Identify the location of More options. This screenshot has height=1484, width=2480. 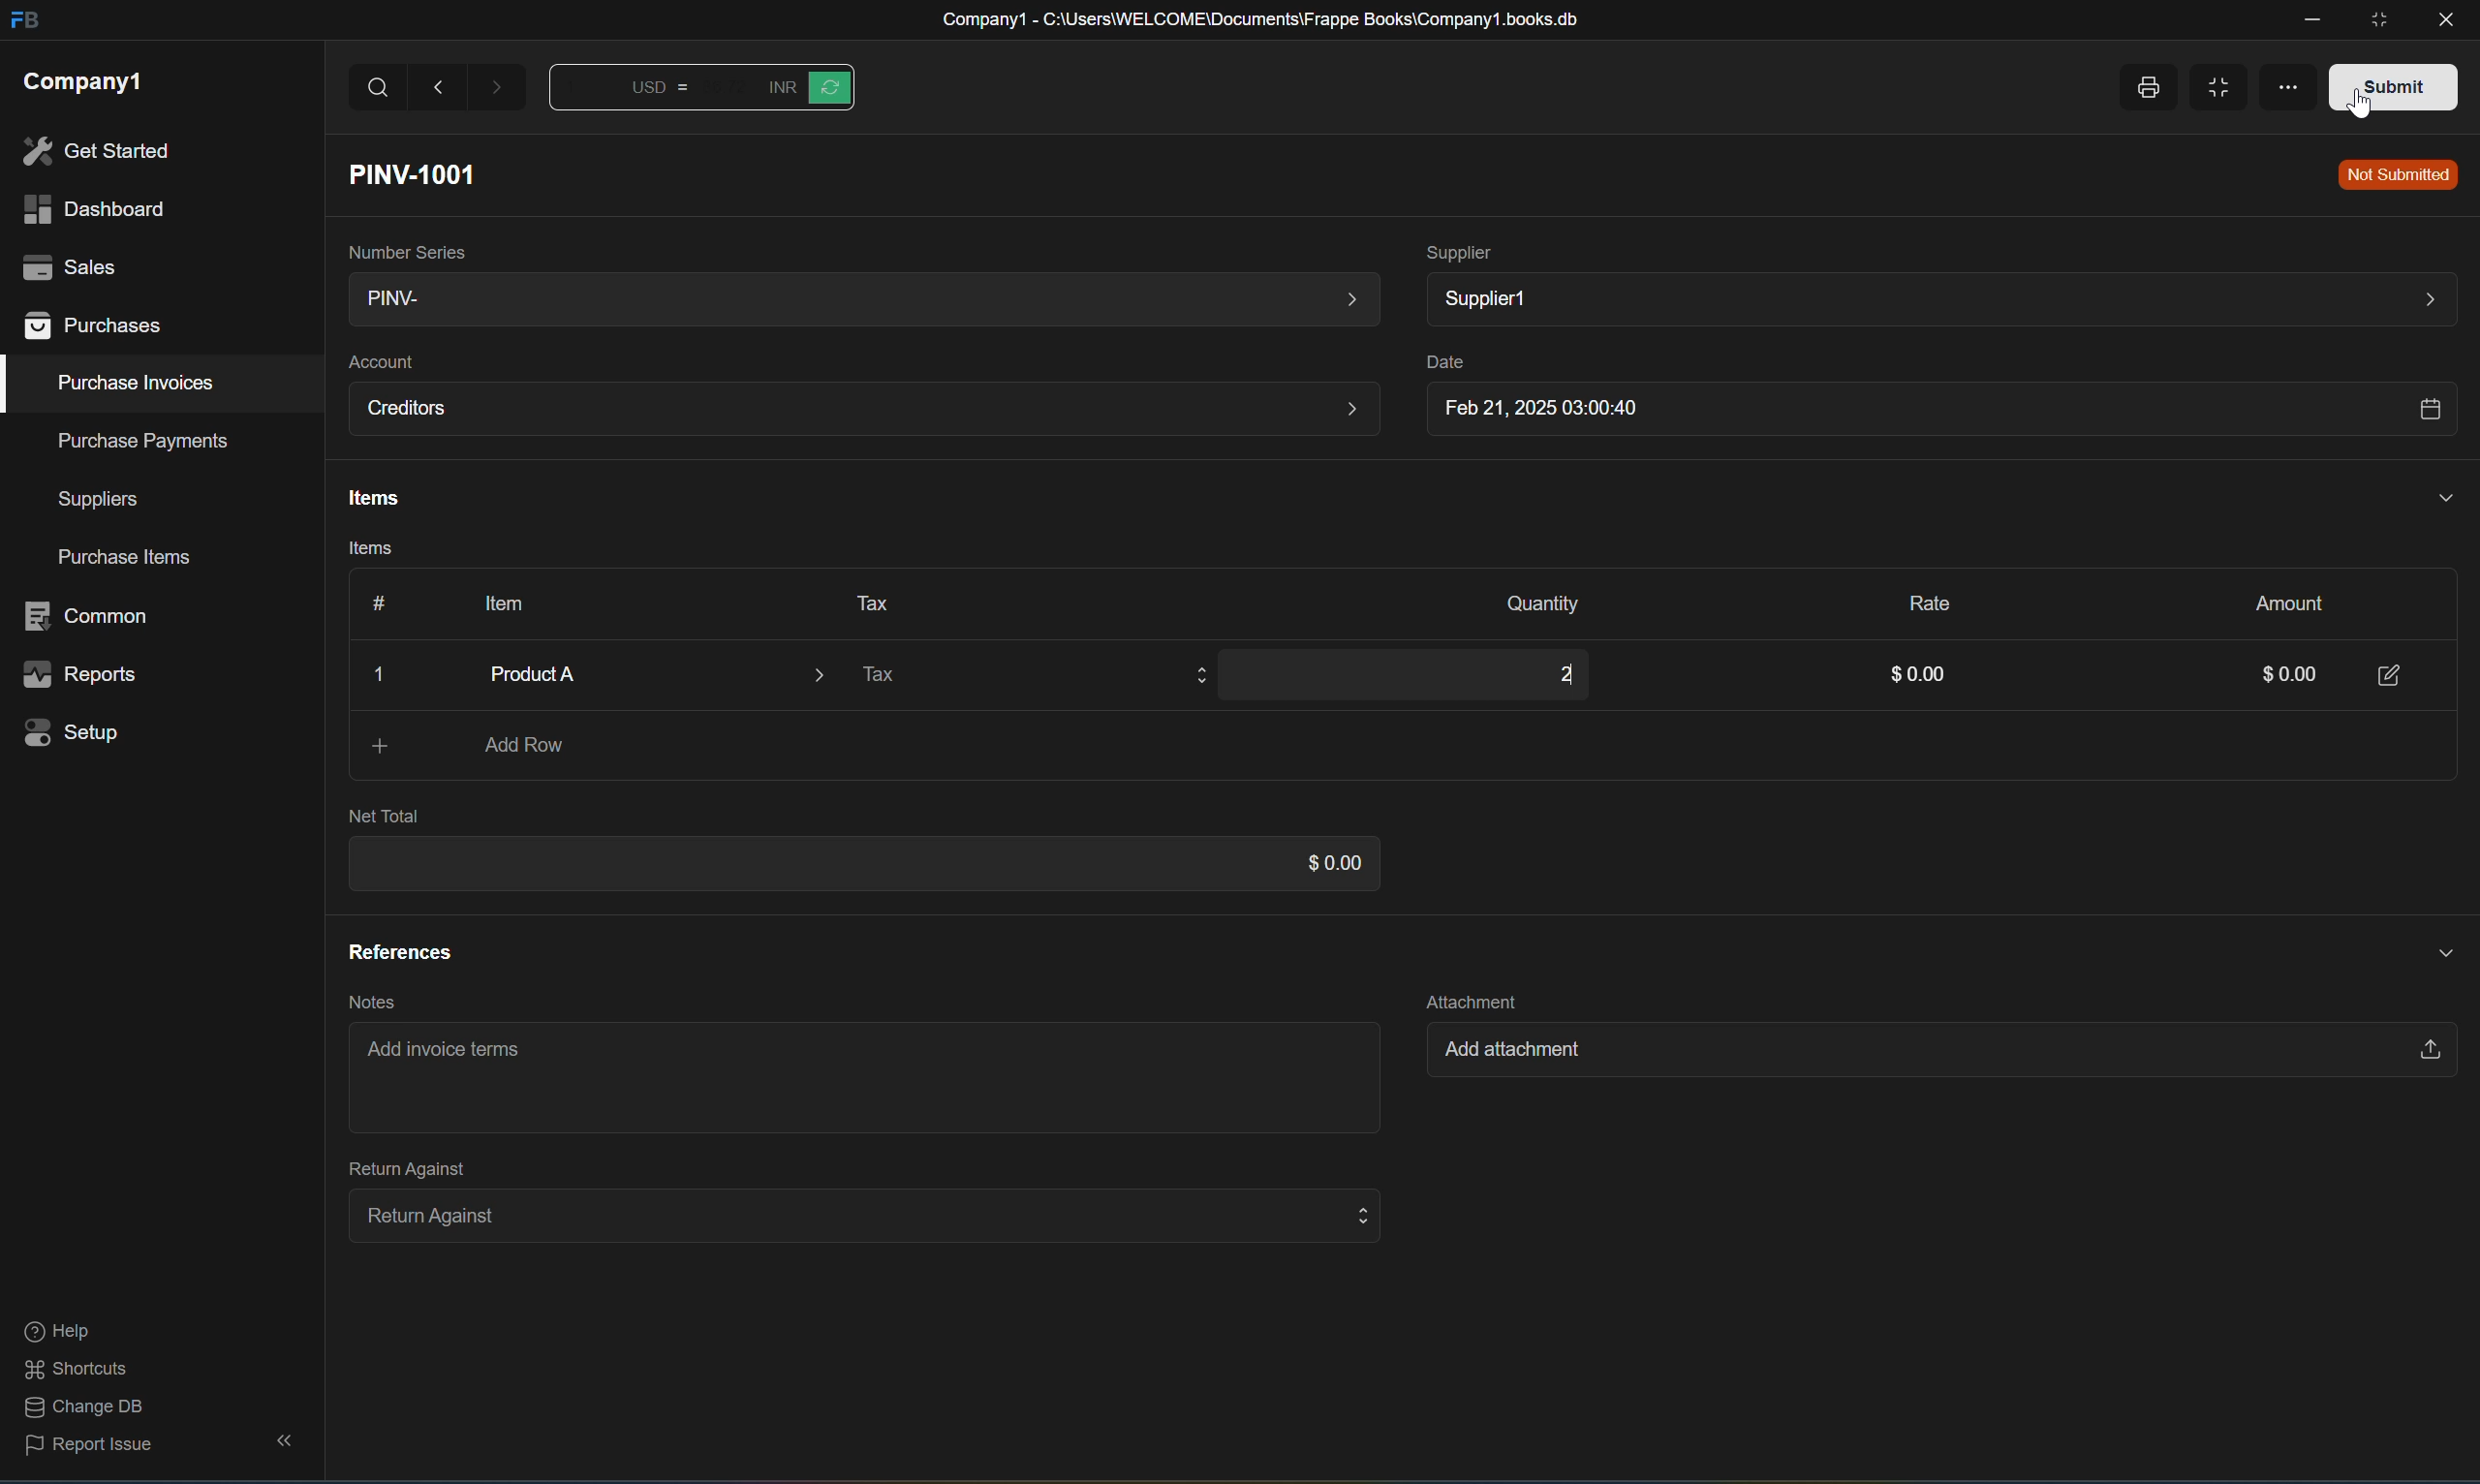
(2287, 87).